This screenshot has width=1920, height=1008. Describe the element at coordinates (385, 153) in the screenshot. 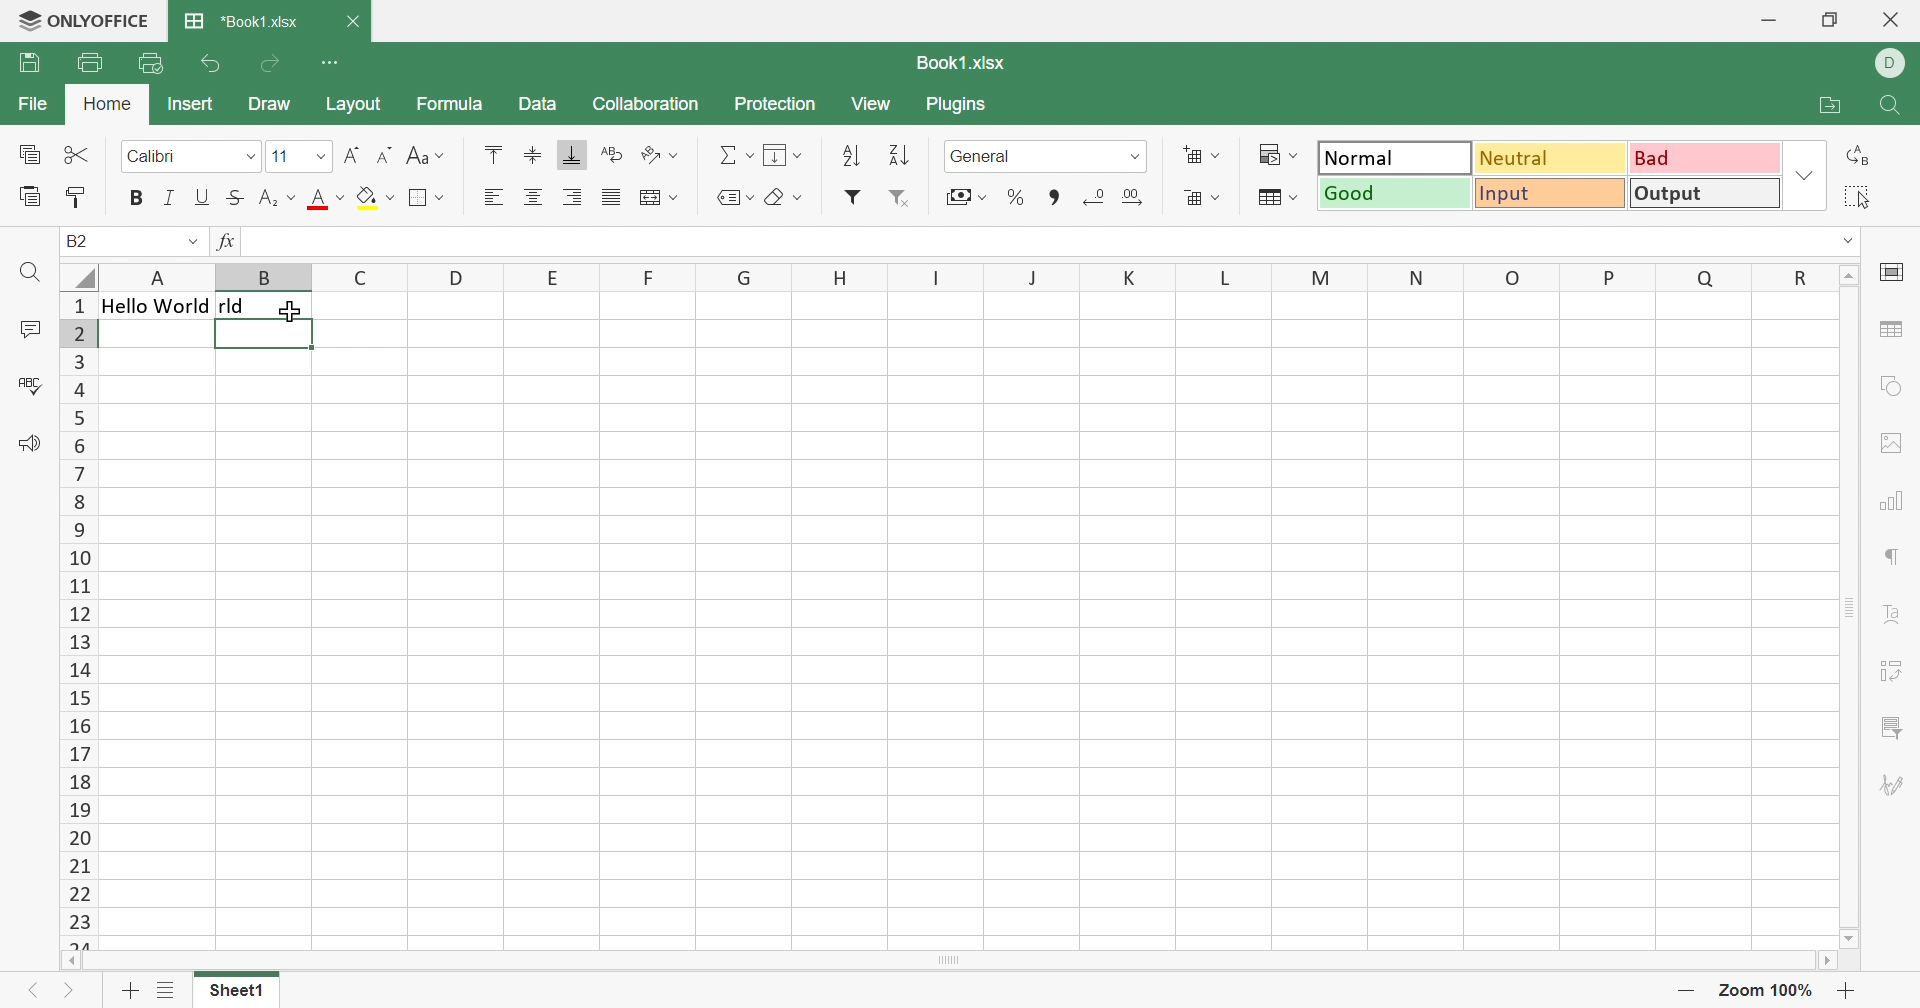

I see `Decrement font size` at that location.